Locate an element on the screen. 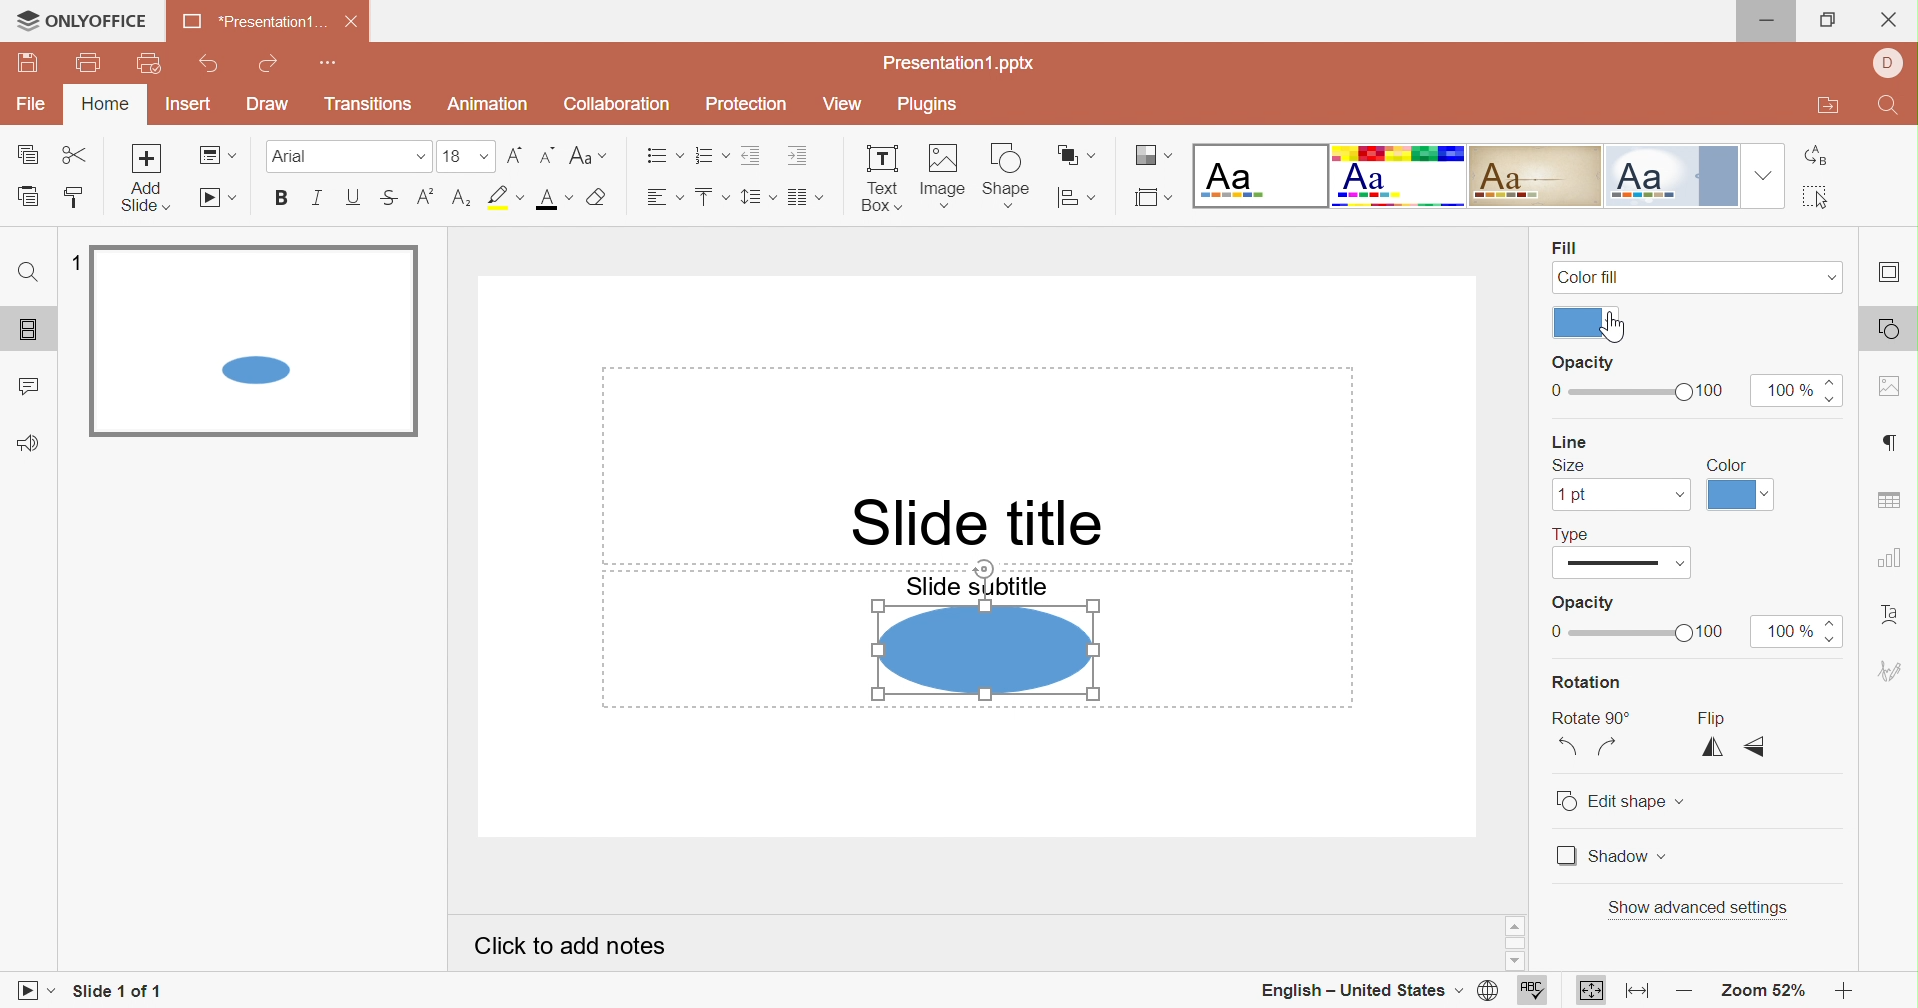 The height and width of the screenshot is (1008, 1918). ONLYOFFICE is located at coordinates (78, 19).